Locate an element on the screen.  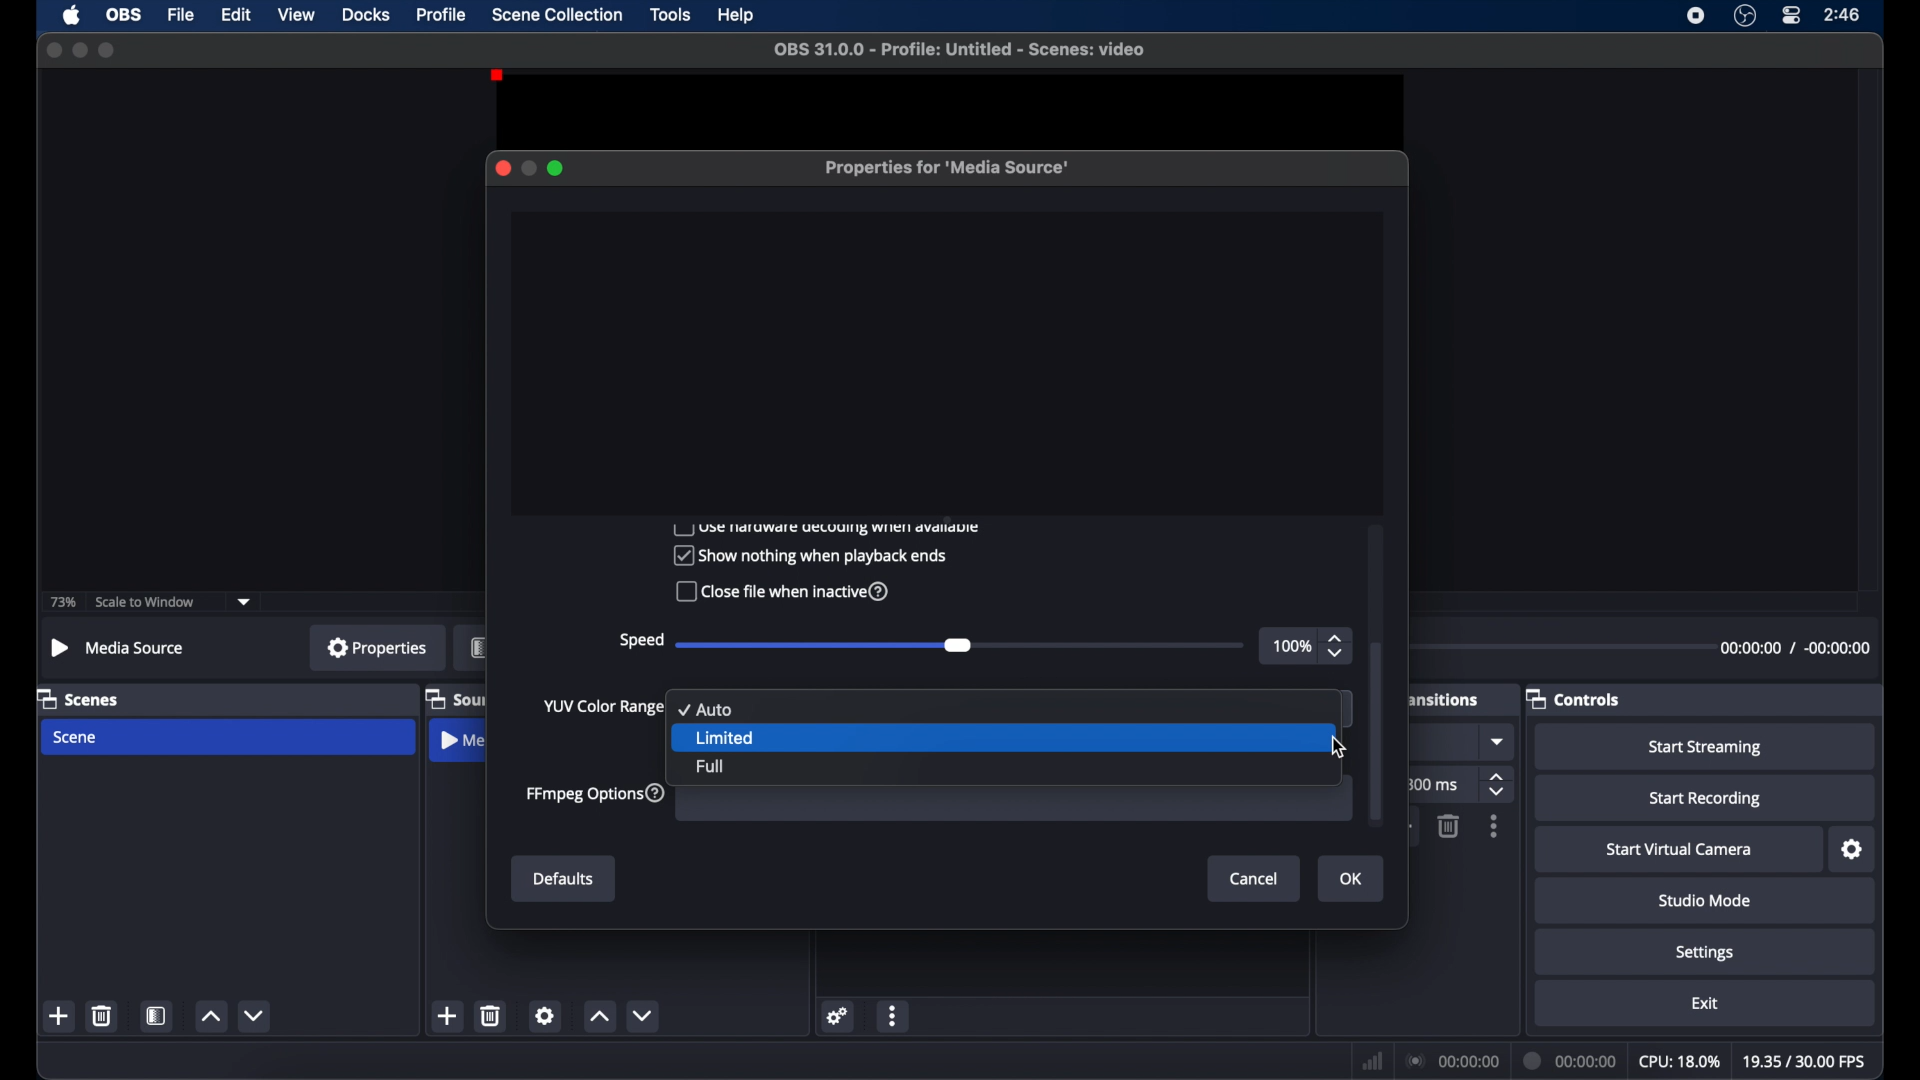
sources is located at coordinates (455, 698).